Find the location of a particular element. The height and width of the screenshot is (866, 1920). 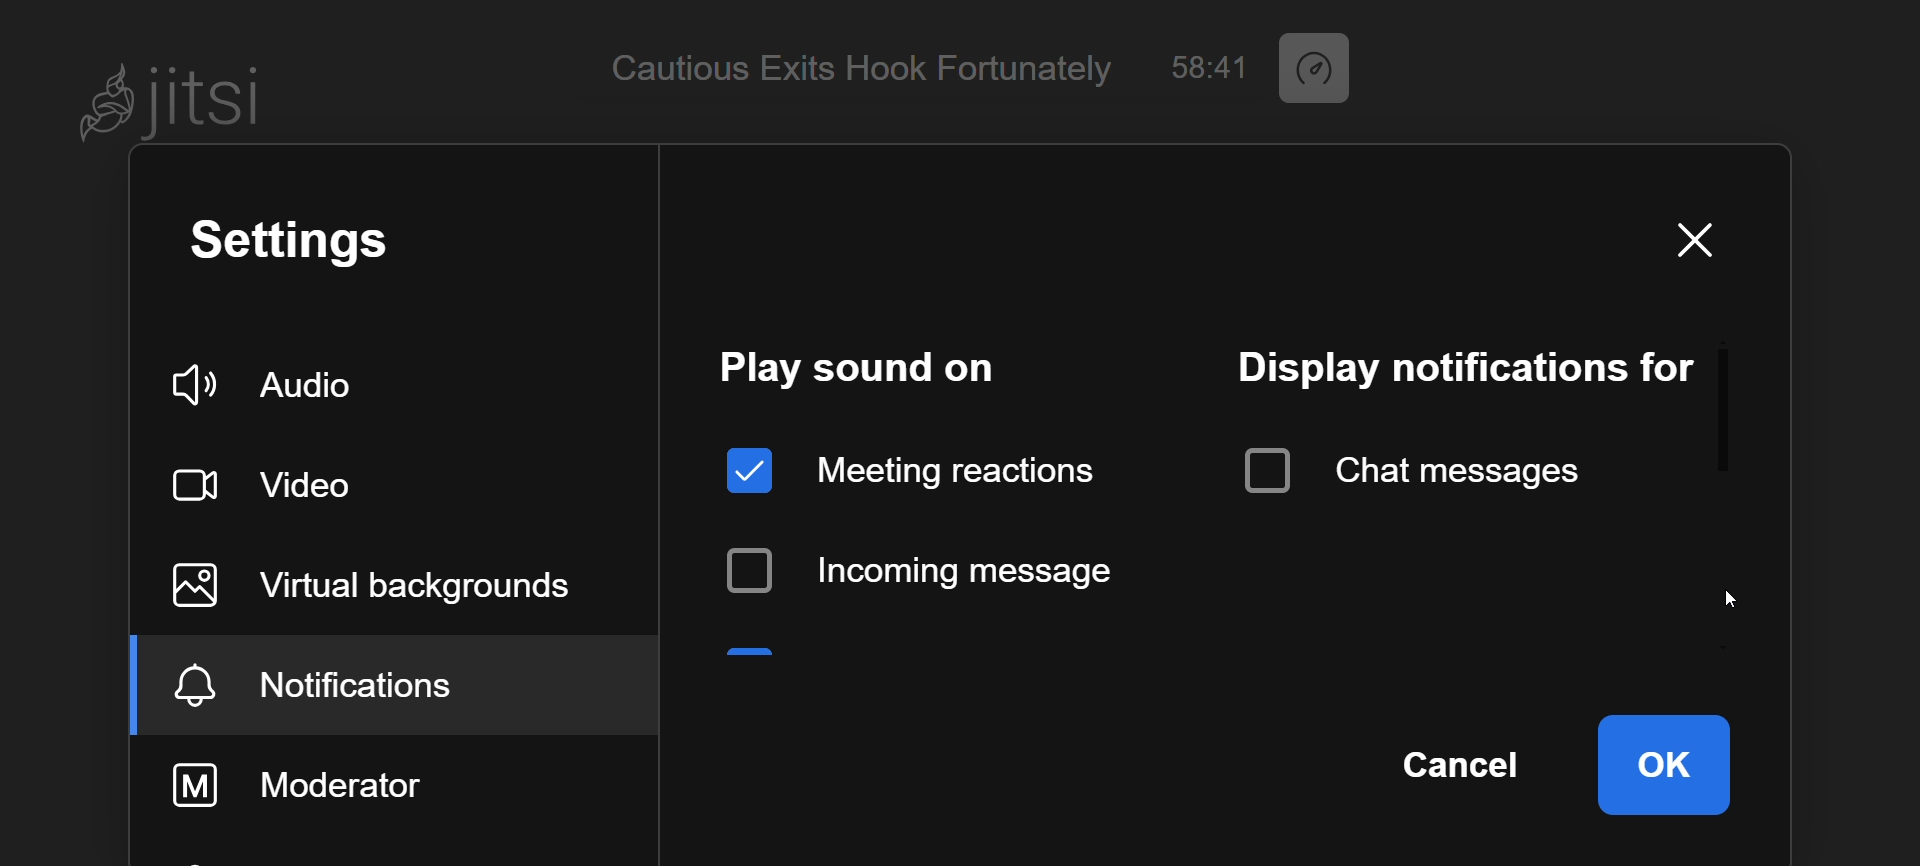

incoming message is located at coordinates (925, 567).